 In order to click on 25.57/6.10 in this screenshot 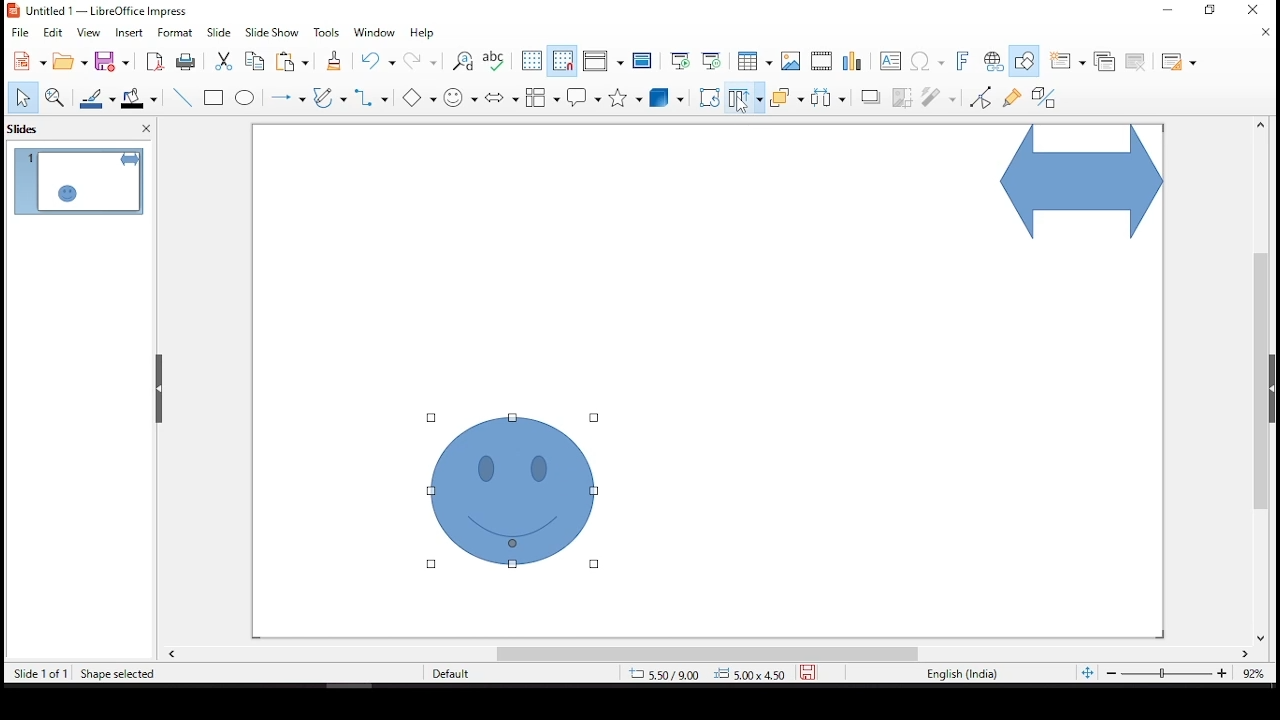, I will do `click(665, 675)`.